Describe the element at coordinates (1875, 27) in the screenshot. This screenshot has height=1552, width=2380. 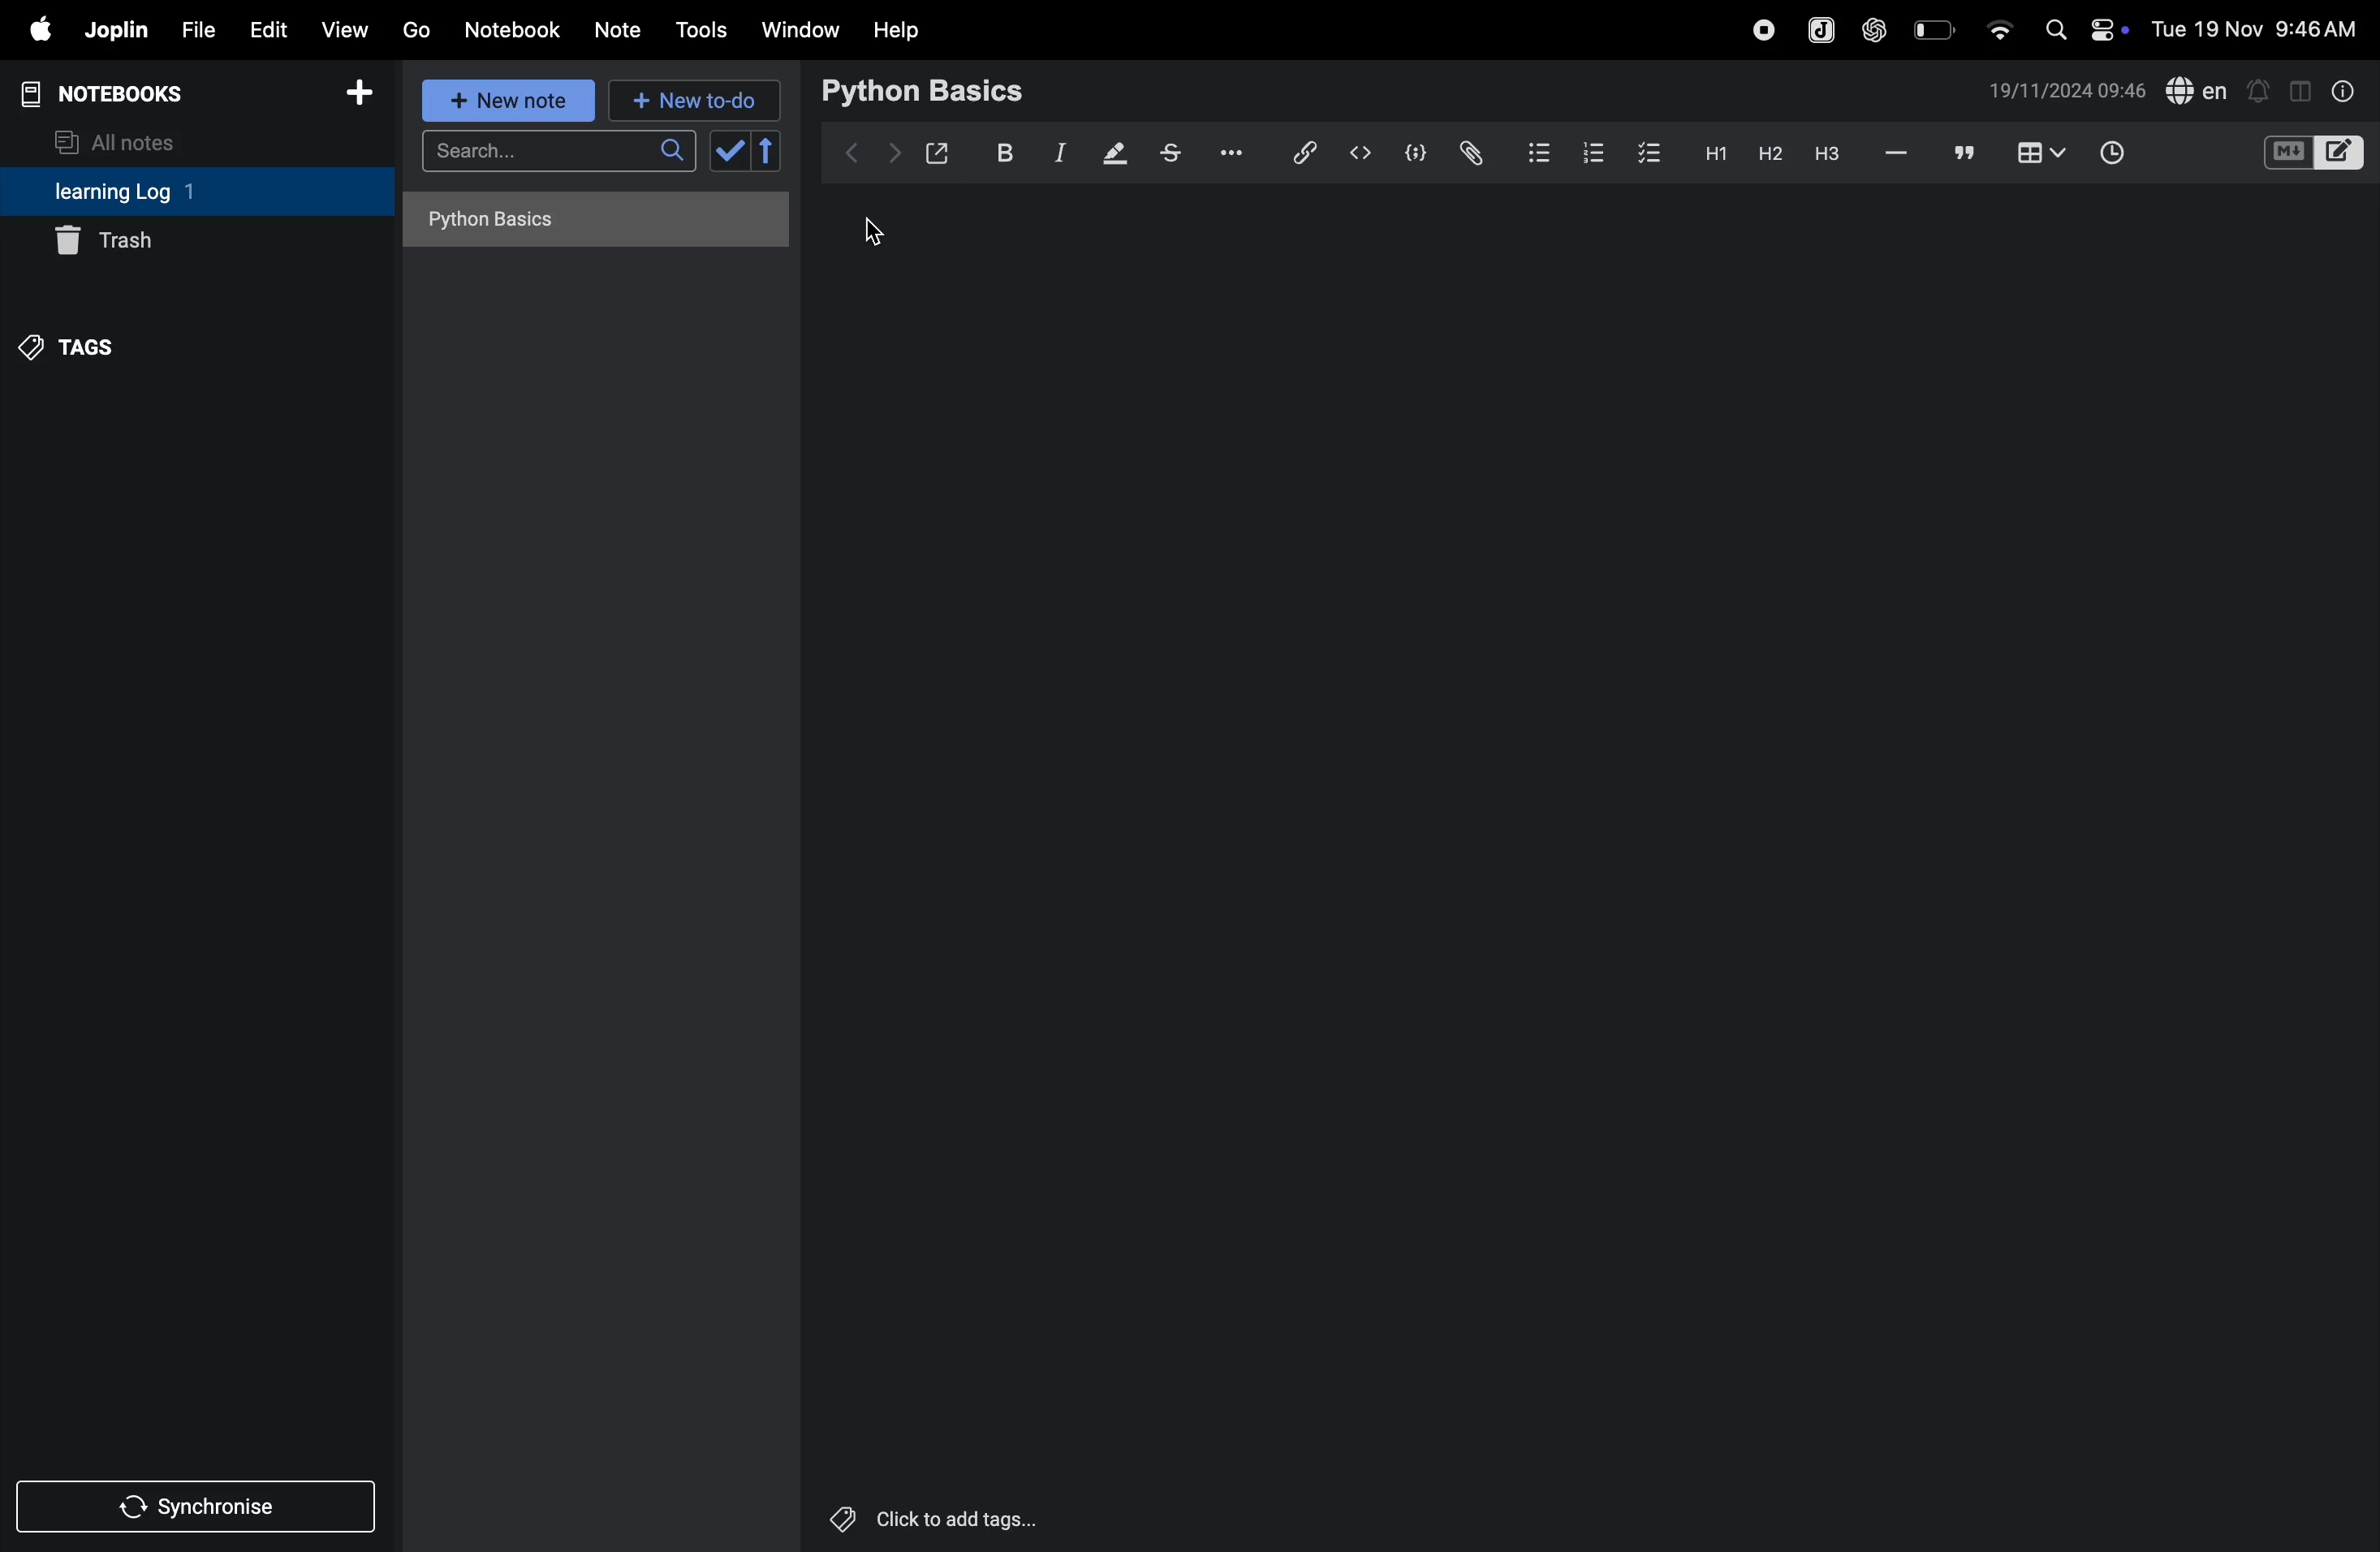
I see `chatgpt` at that location.